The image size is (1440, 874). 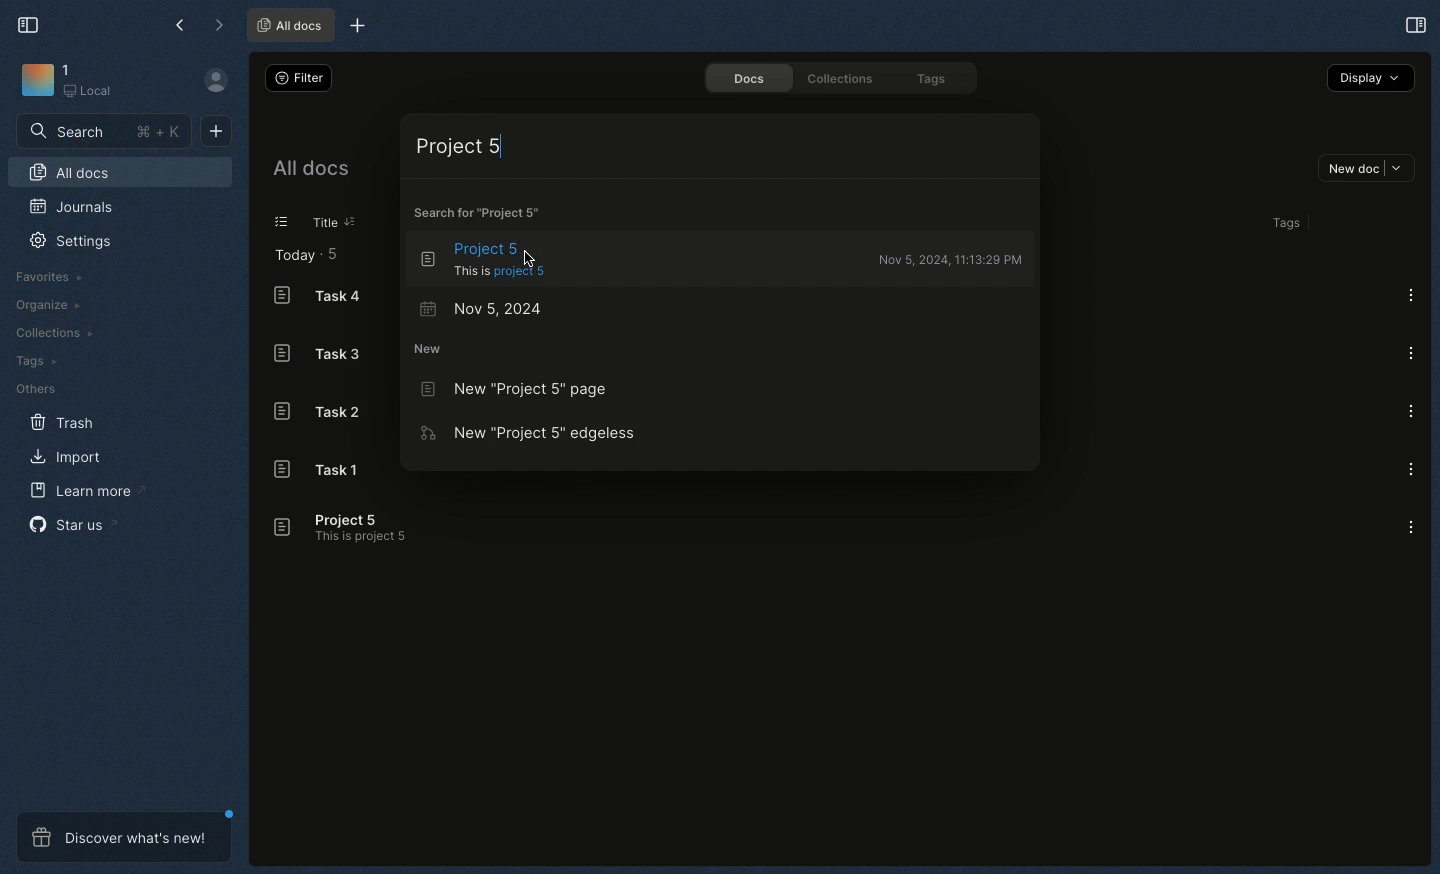 I want to click on Expand sidebar, so click(x=1416, y=22).